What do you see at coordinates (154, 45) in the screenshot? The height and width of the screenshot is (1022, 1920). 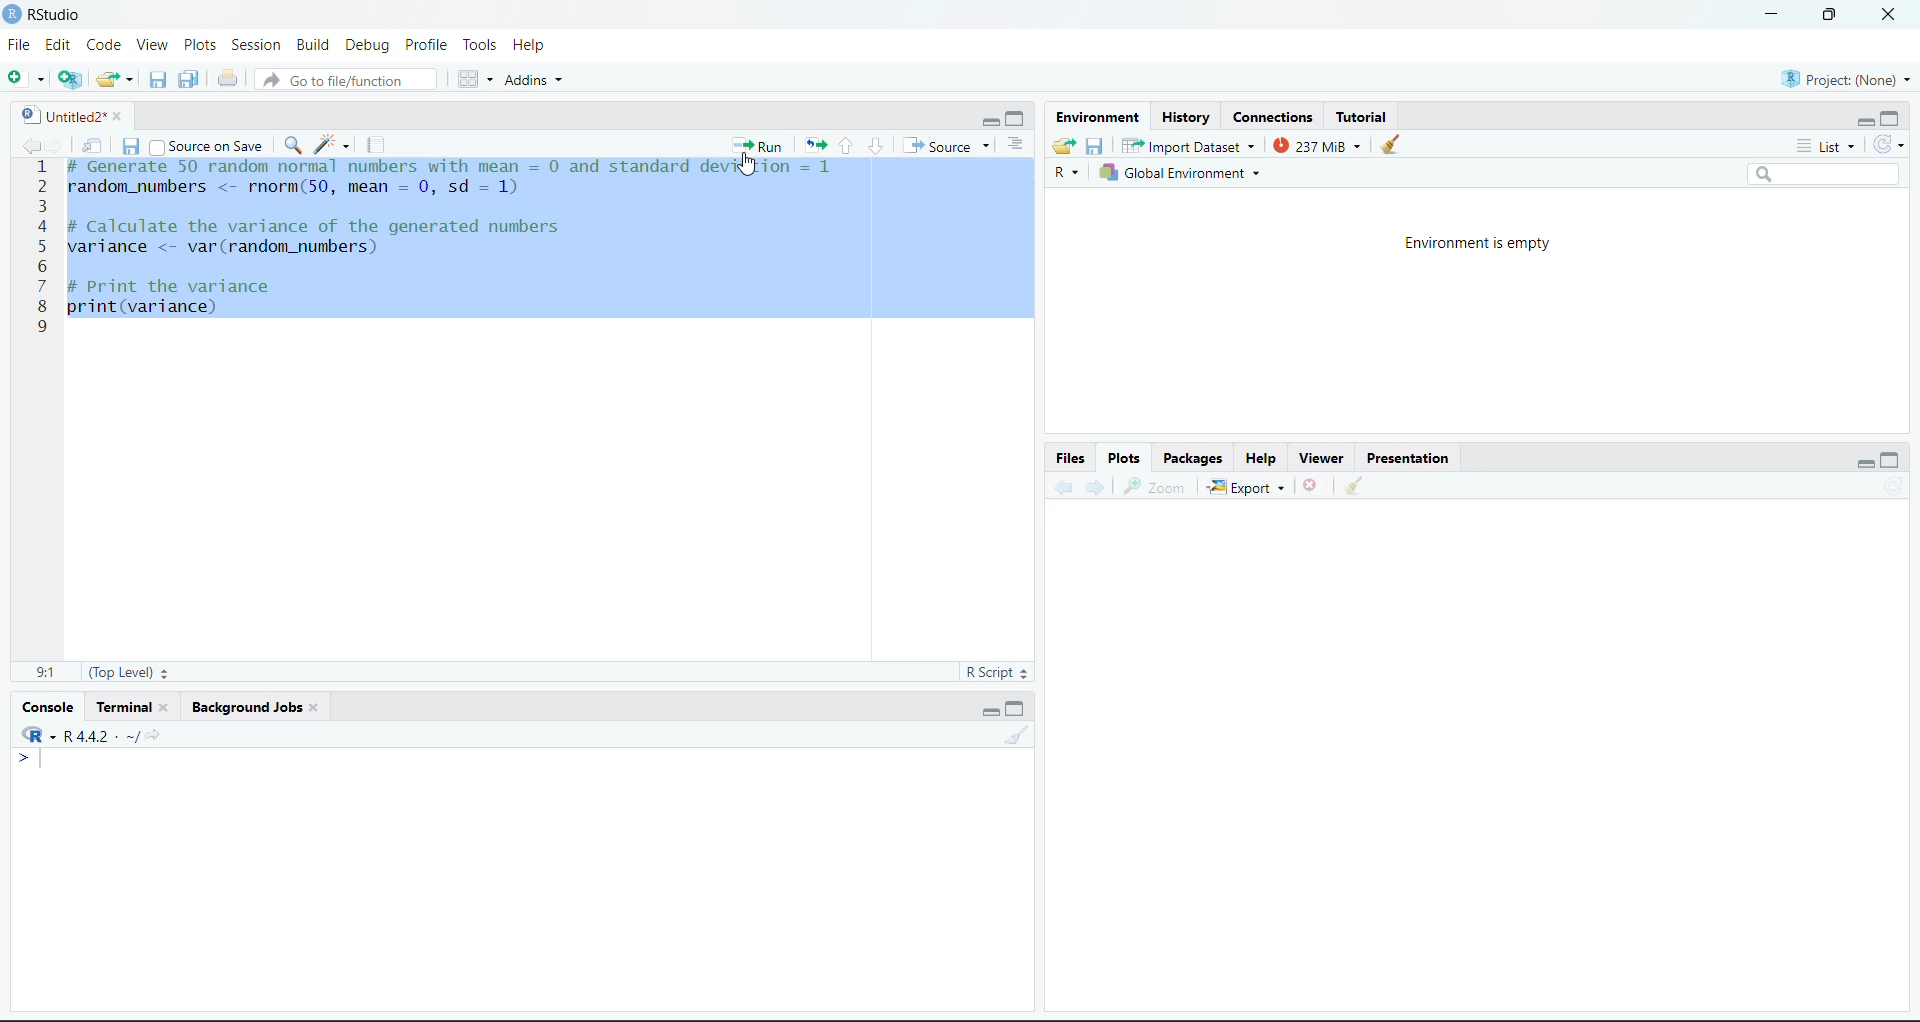 I see `View` at bounding box center [154, 45].